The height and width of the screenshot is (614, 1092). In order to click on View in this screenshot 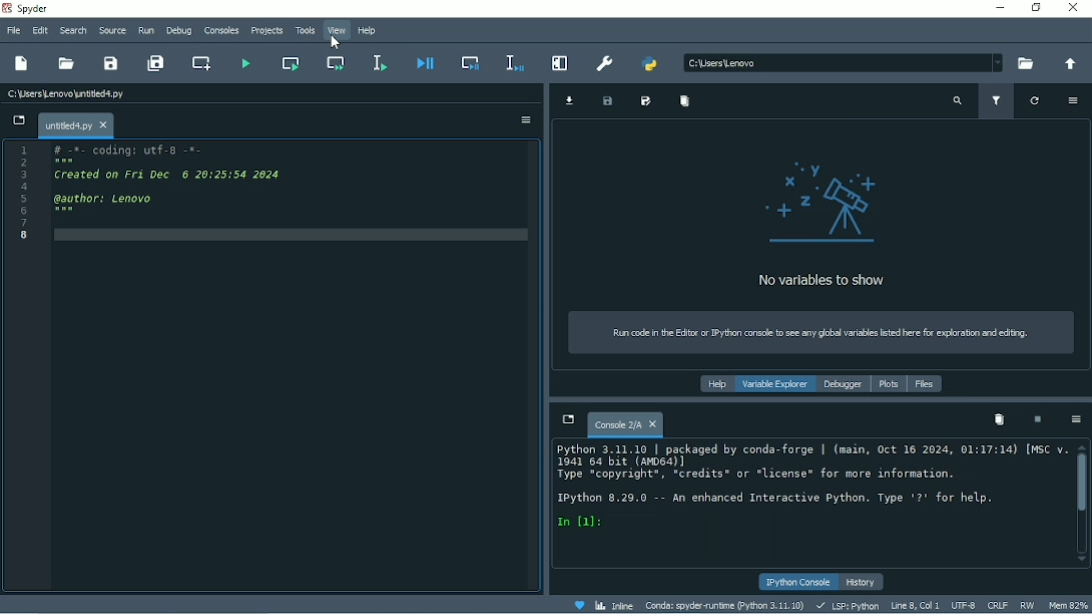, I will do `click(336, 31)`.